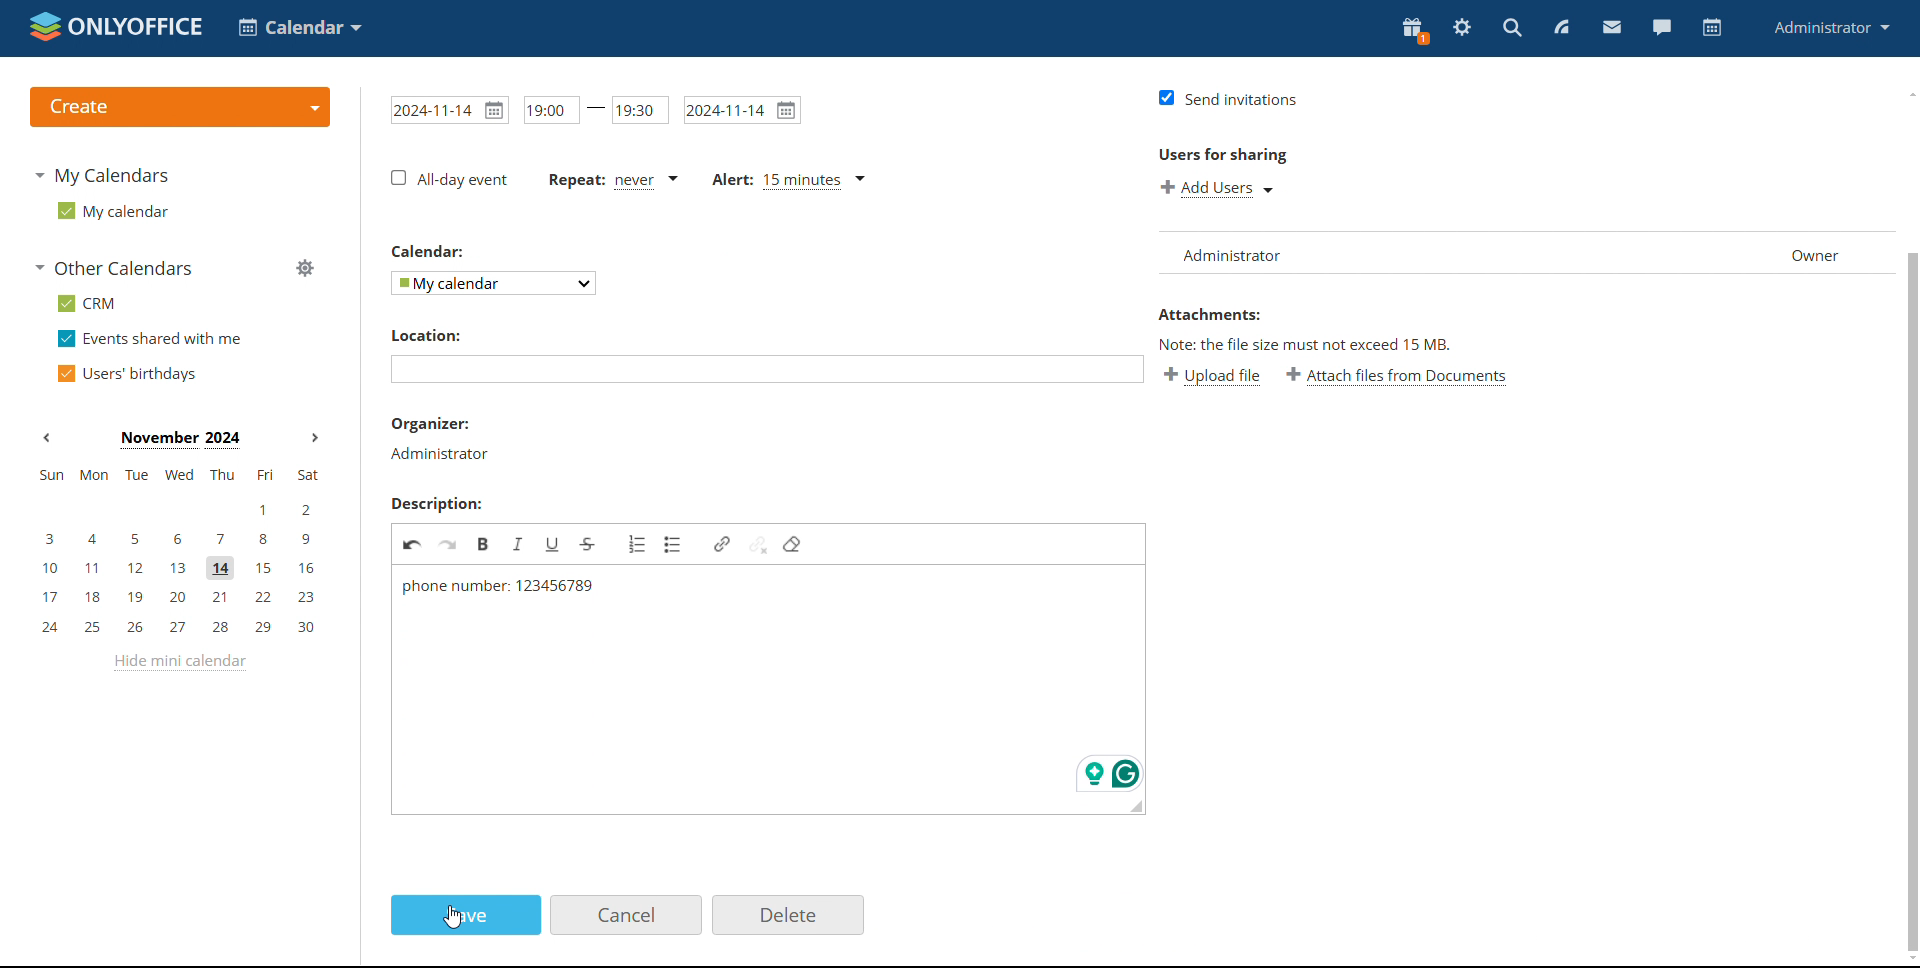 Image resolution: width=1920 pixels, height=968 pixels. I want to click on Description, so click(436, 503).